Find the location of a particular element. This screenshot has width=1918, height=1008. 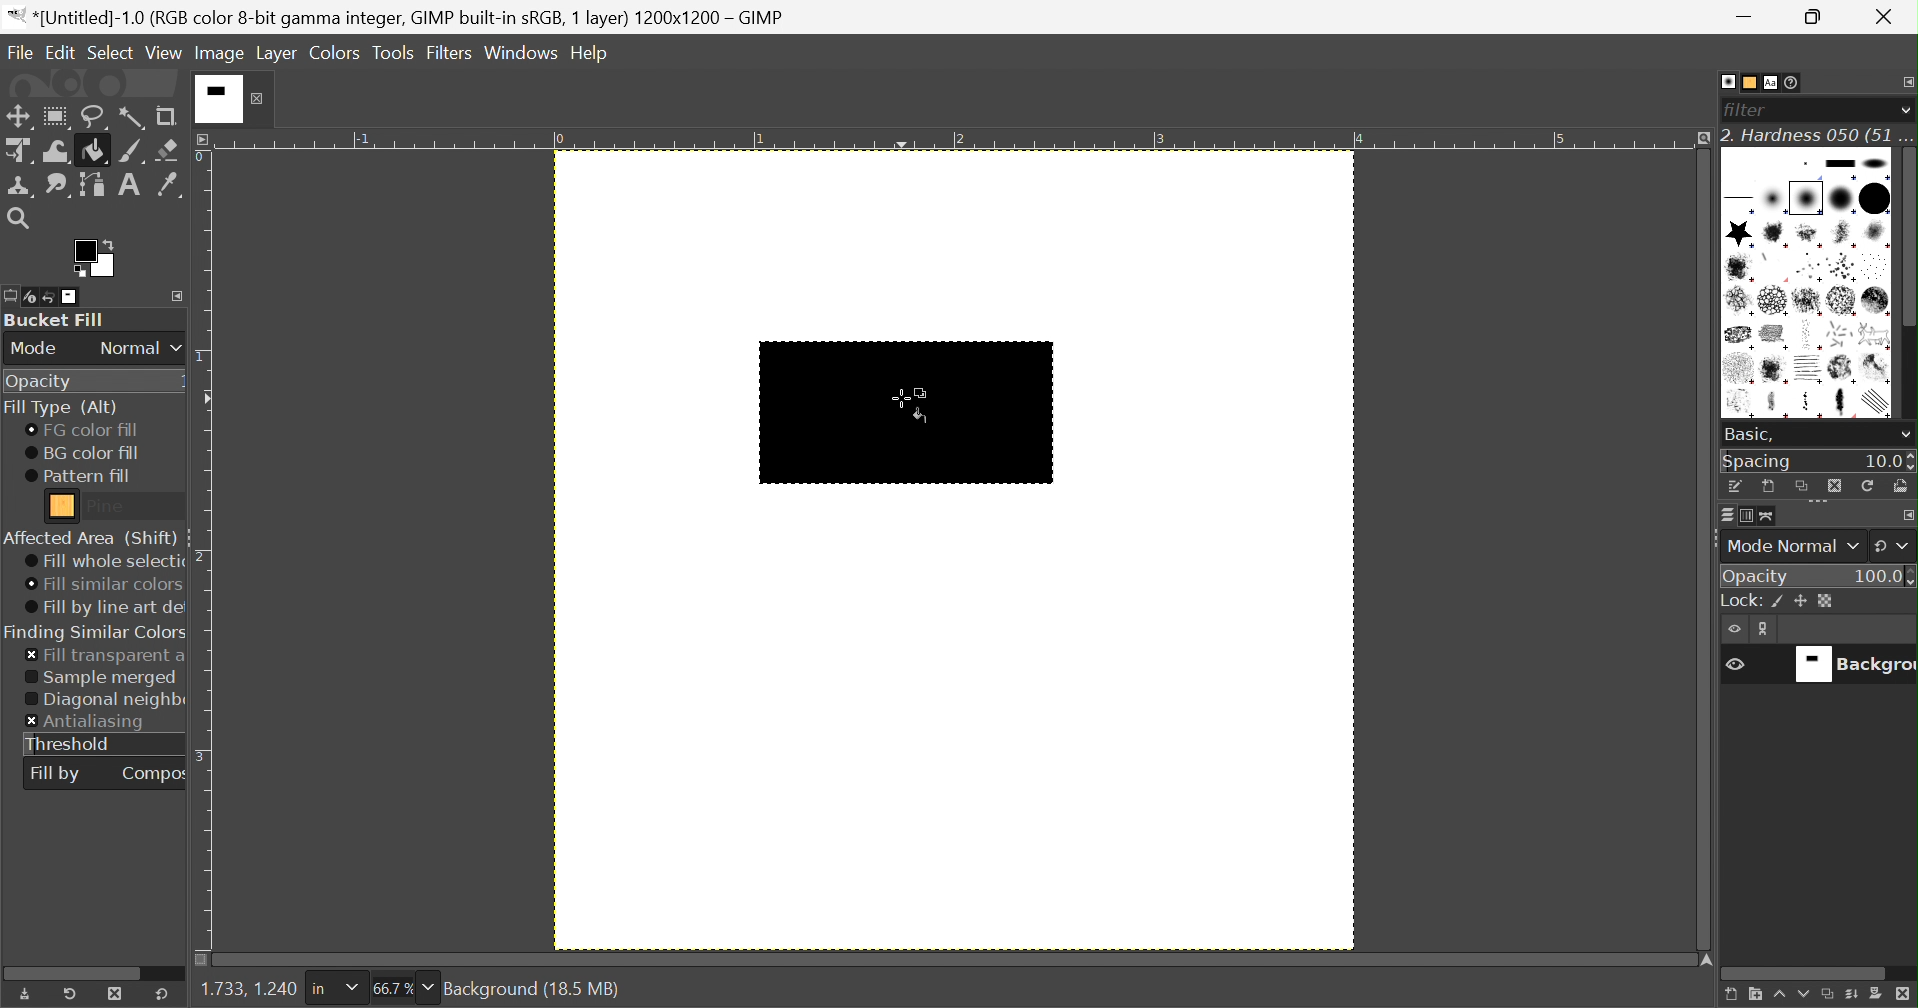

Filters is located at coordinates (449, 54).